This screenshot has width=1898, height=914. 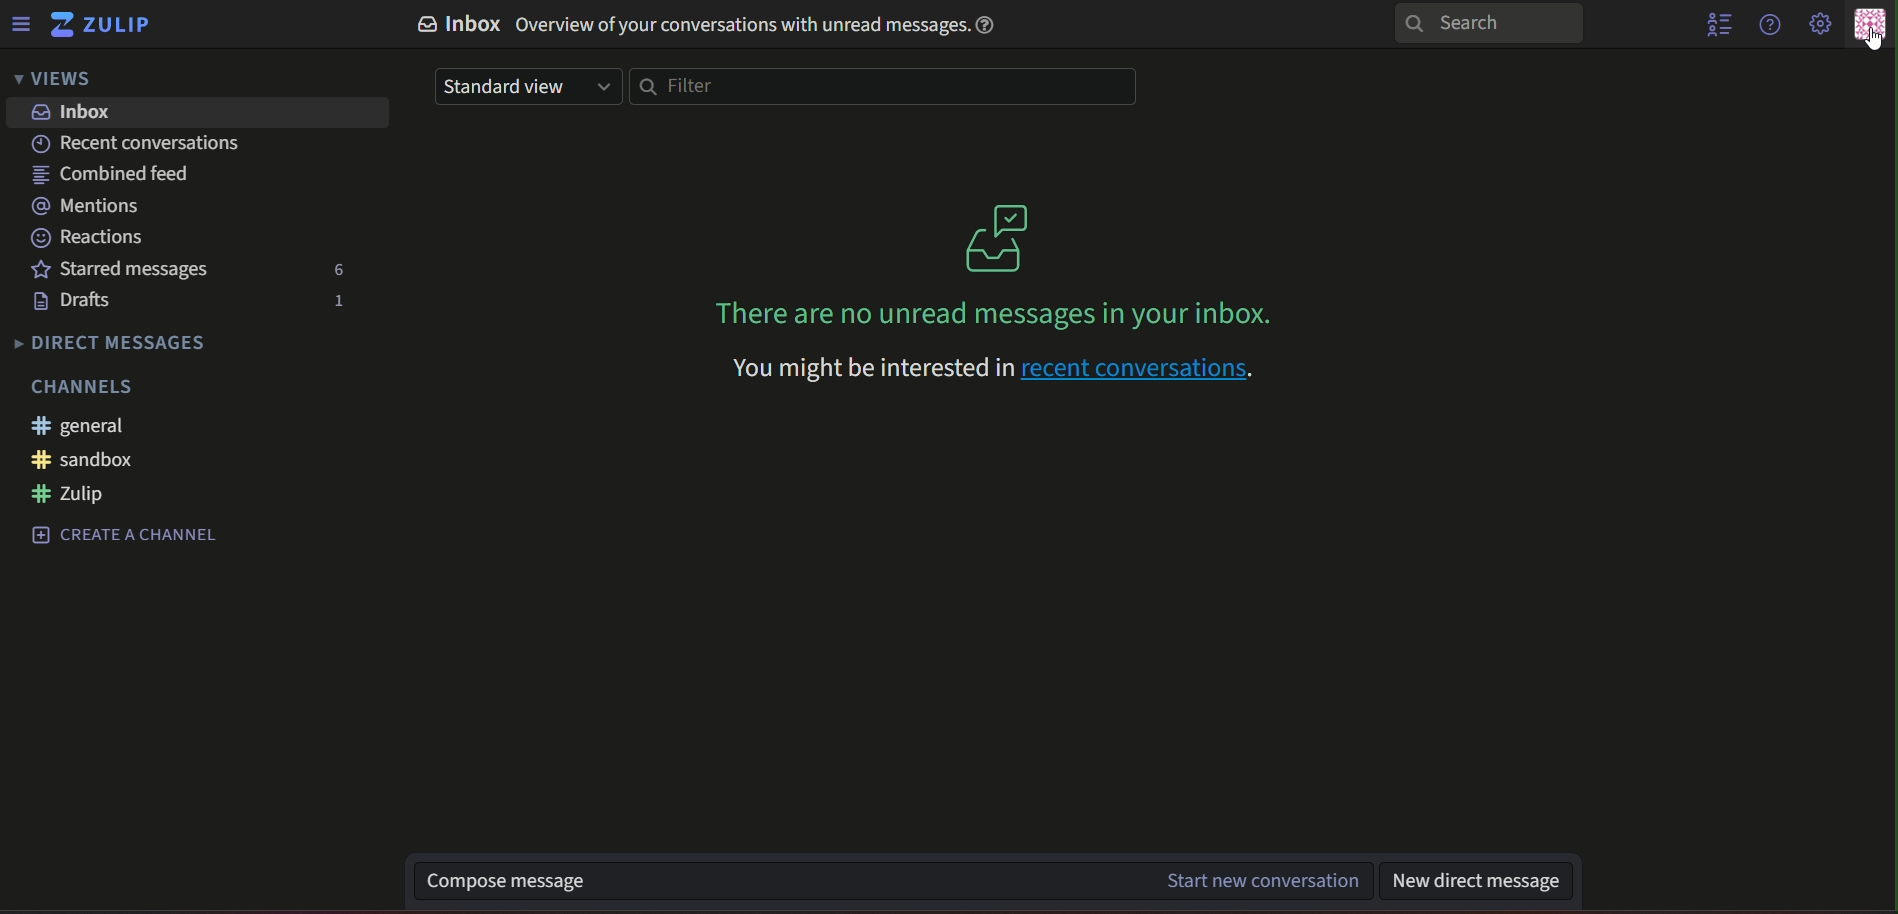 What do you see at coordinates (130, 536) in the screenshot?
I see `text` at bounding box center [130, 536].